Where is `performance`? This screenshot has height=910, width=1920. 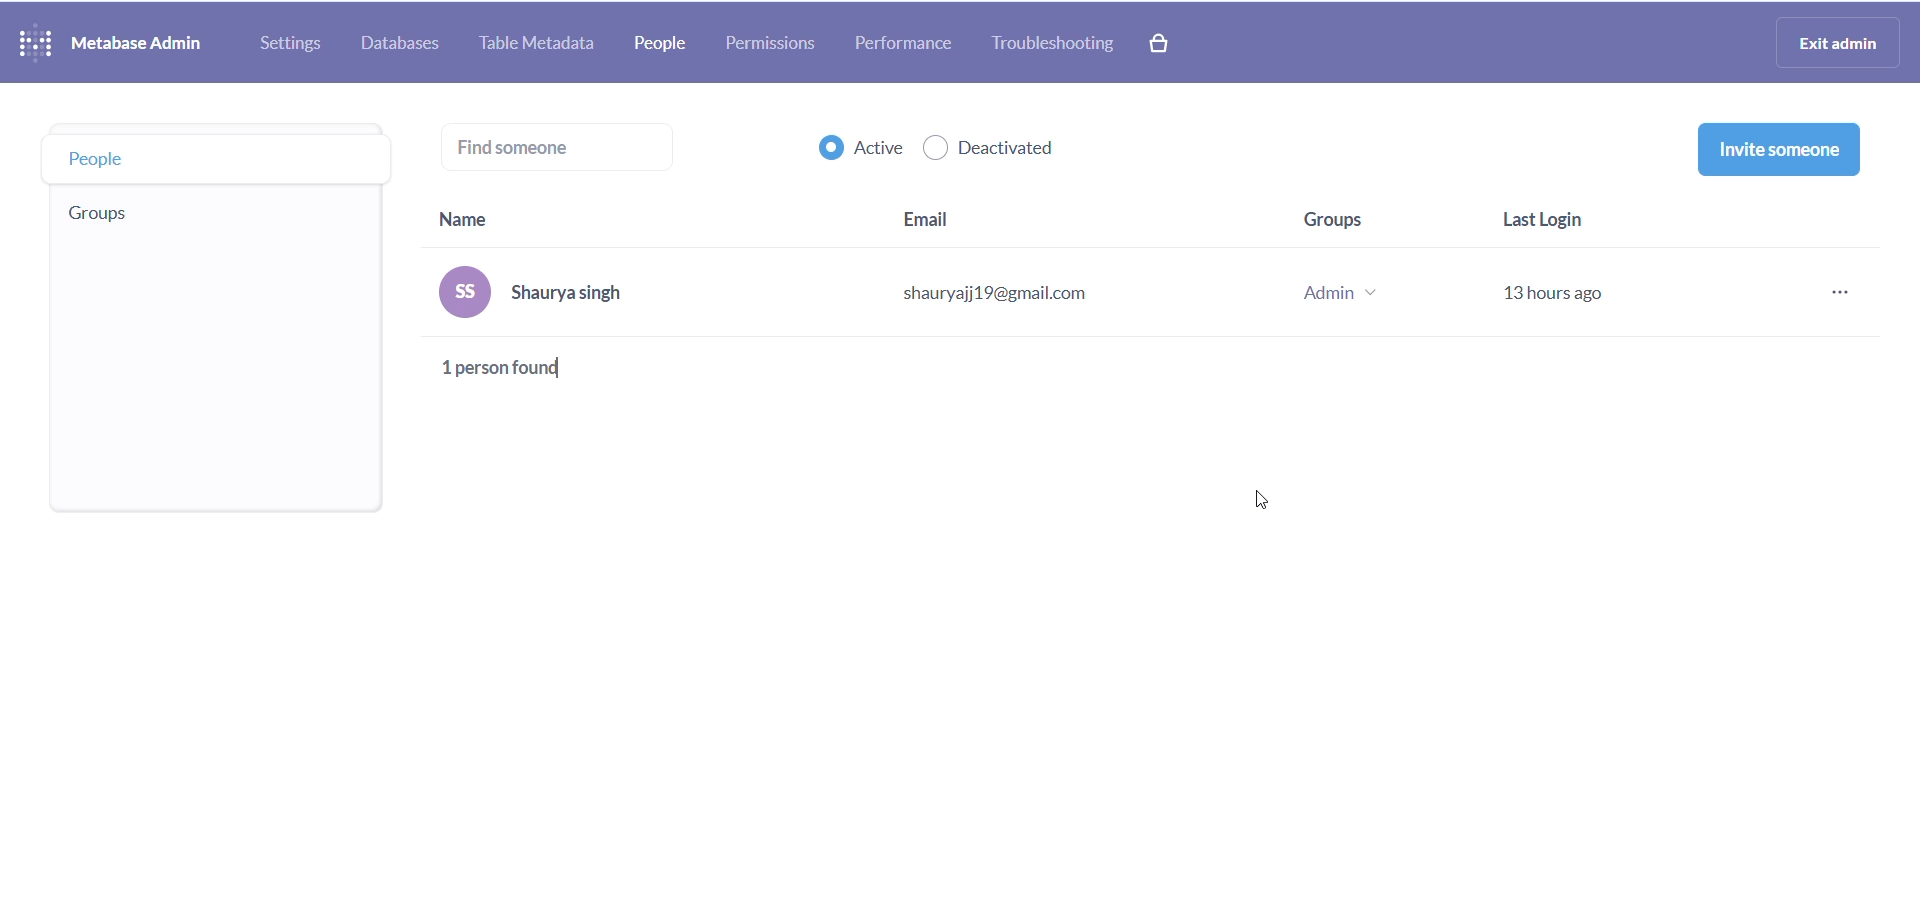
performance is located at coordinates (903, 43).